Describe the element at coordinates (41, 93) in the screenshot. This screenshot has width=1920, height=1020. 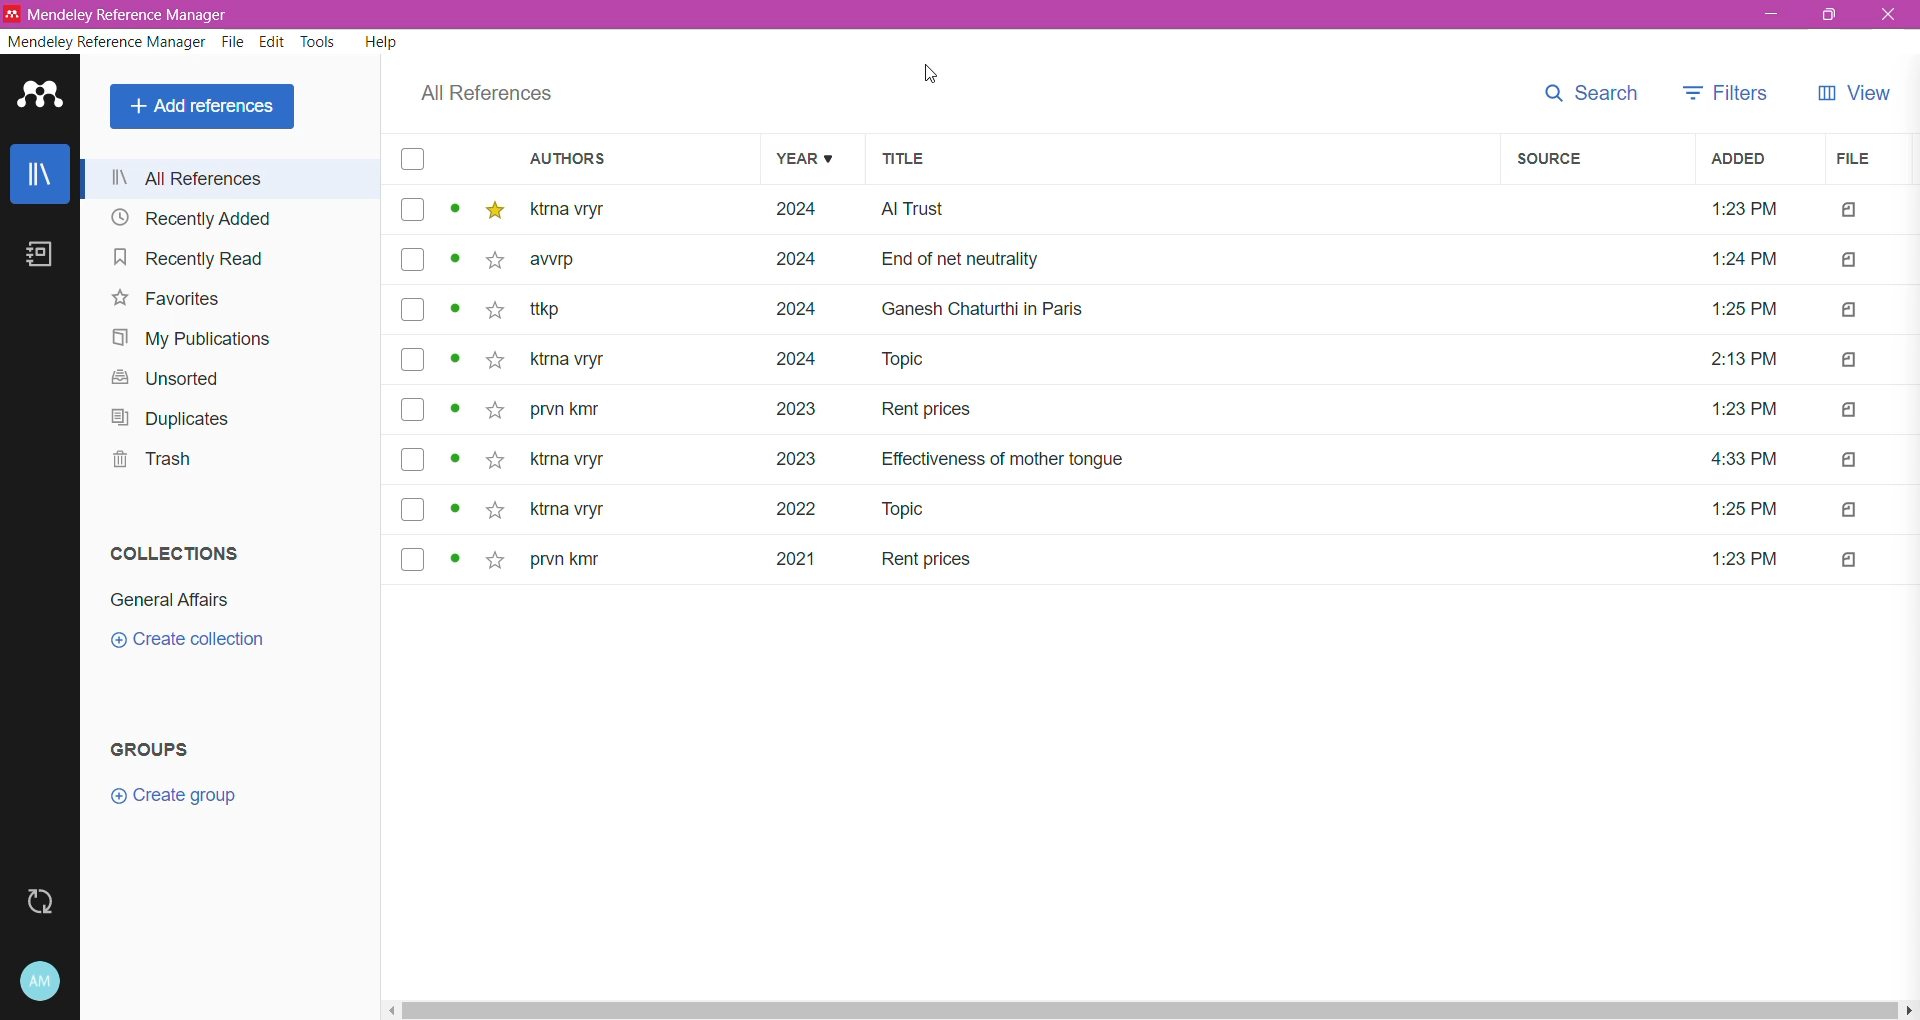
I see `Application Logo` at that location.